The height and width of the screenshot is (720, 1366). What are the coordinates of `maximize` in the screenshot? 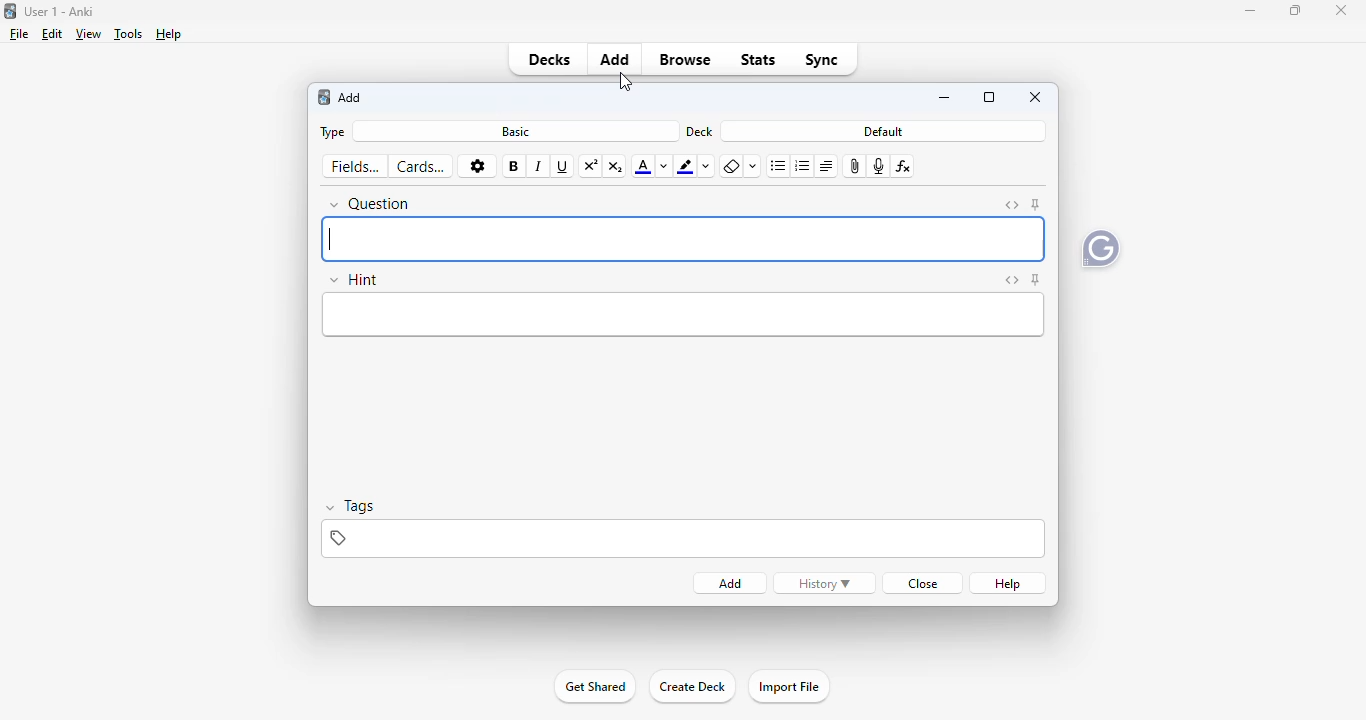 It's located at (989, 96).